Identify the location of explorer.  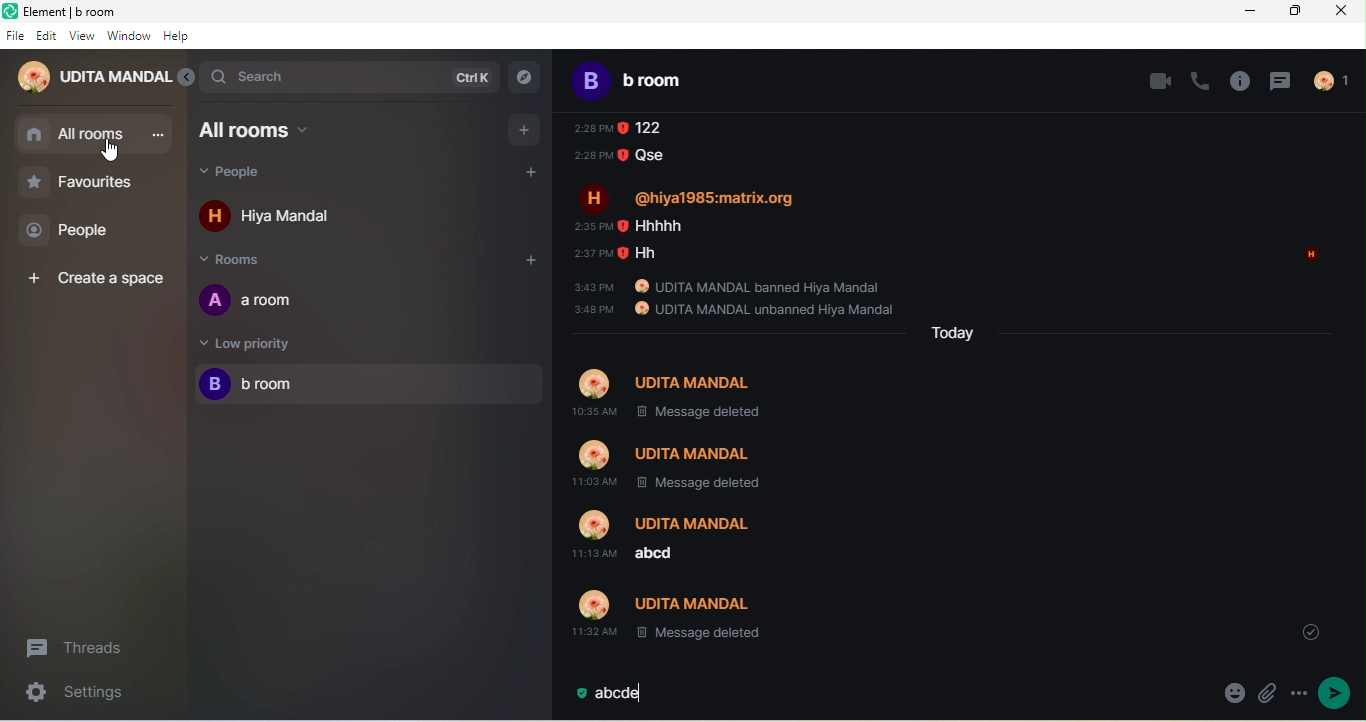
(526, 79).